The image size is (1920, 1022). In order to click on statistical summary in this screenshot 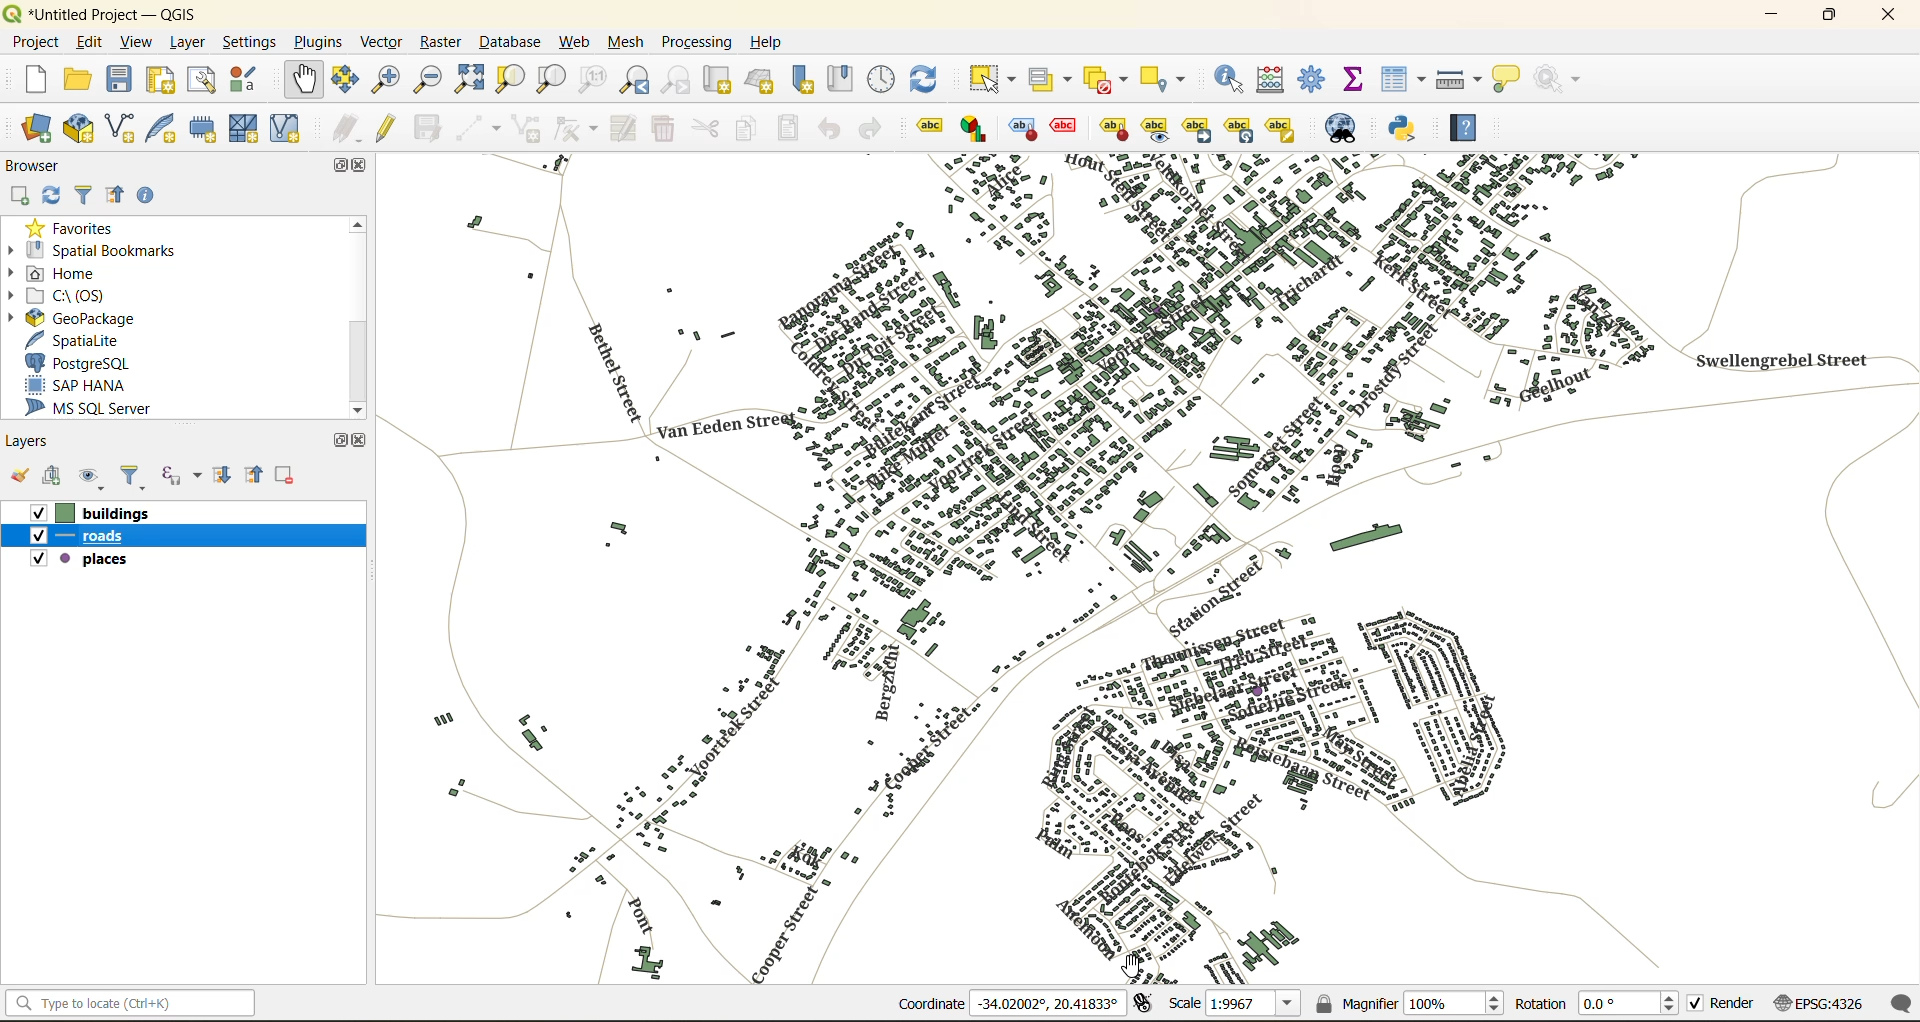, I will do `click(1356, 80)`.